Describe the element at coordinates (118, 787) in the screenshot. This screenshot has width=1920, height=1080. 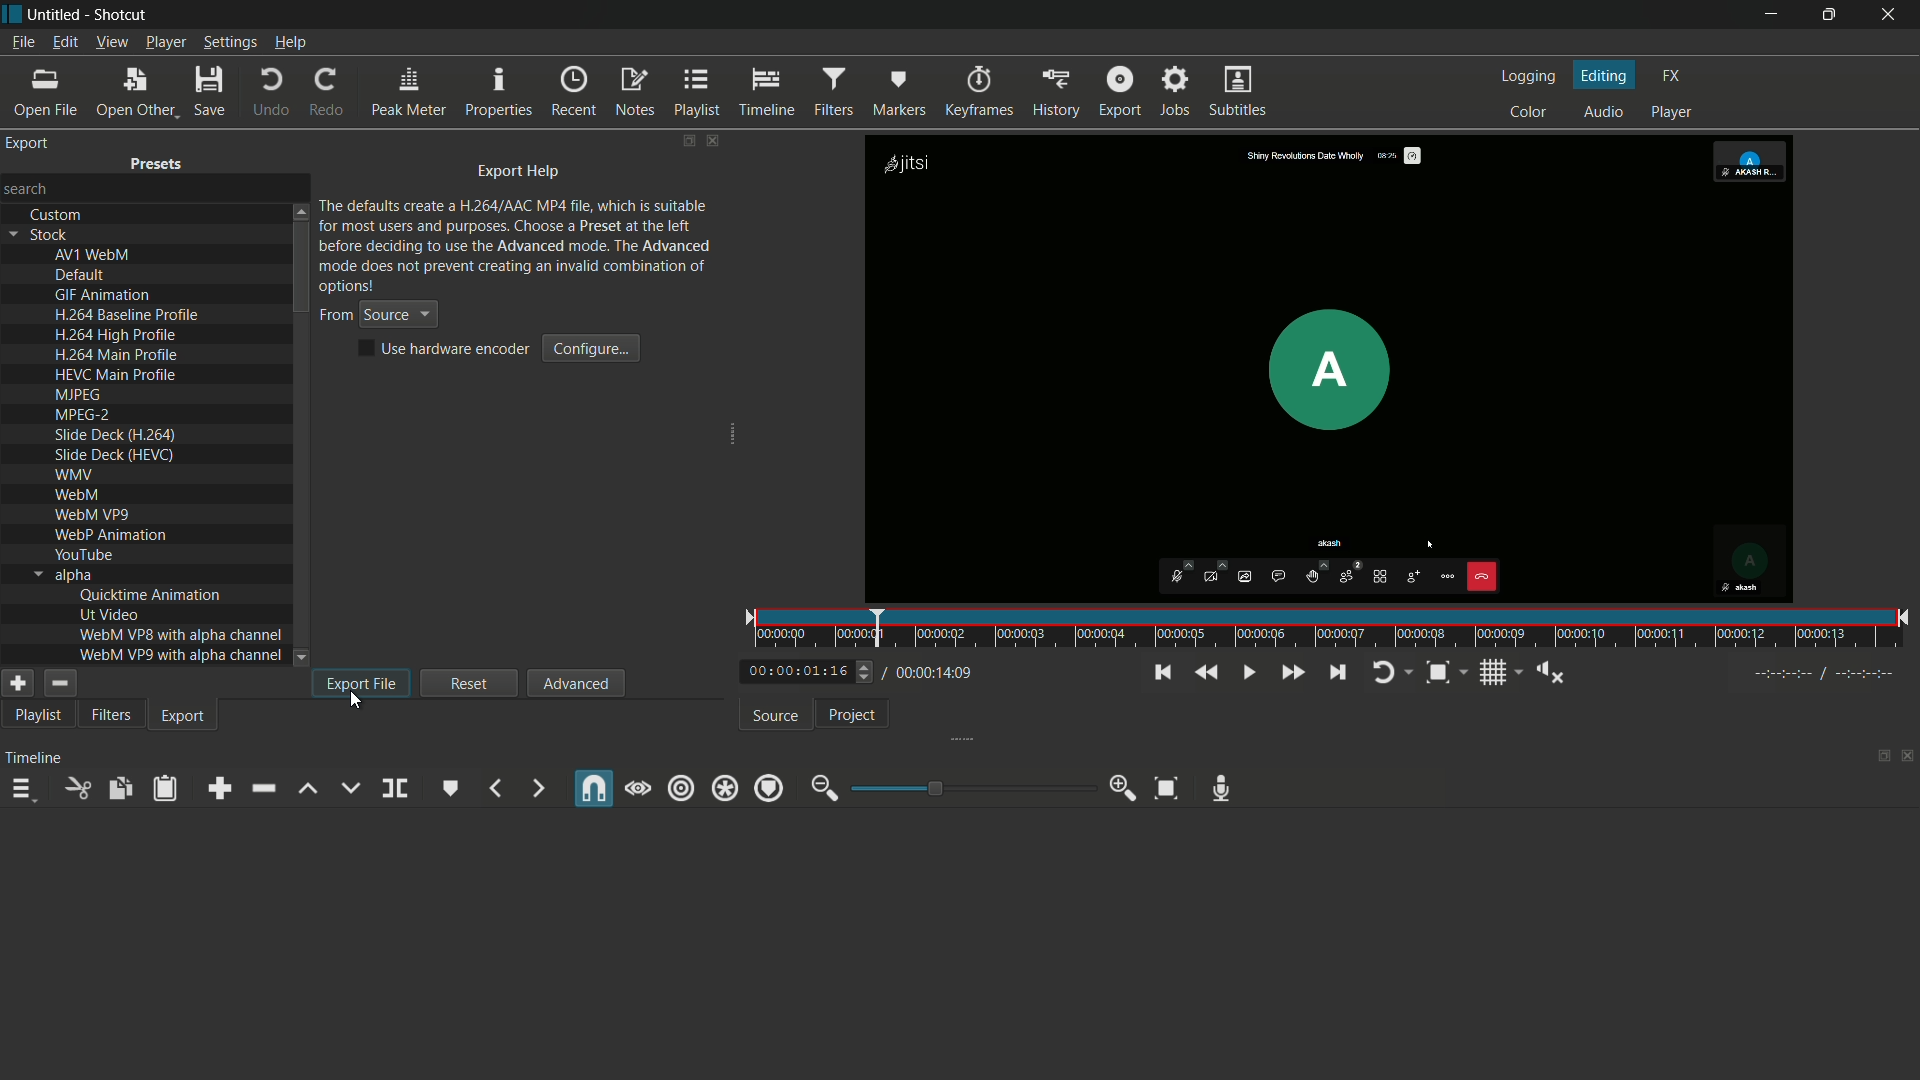
I see `copy checked filters` at that location.